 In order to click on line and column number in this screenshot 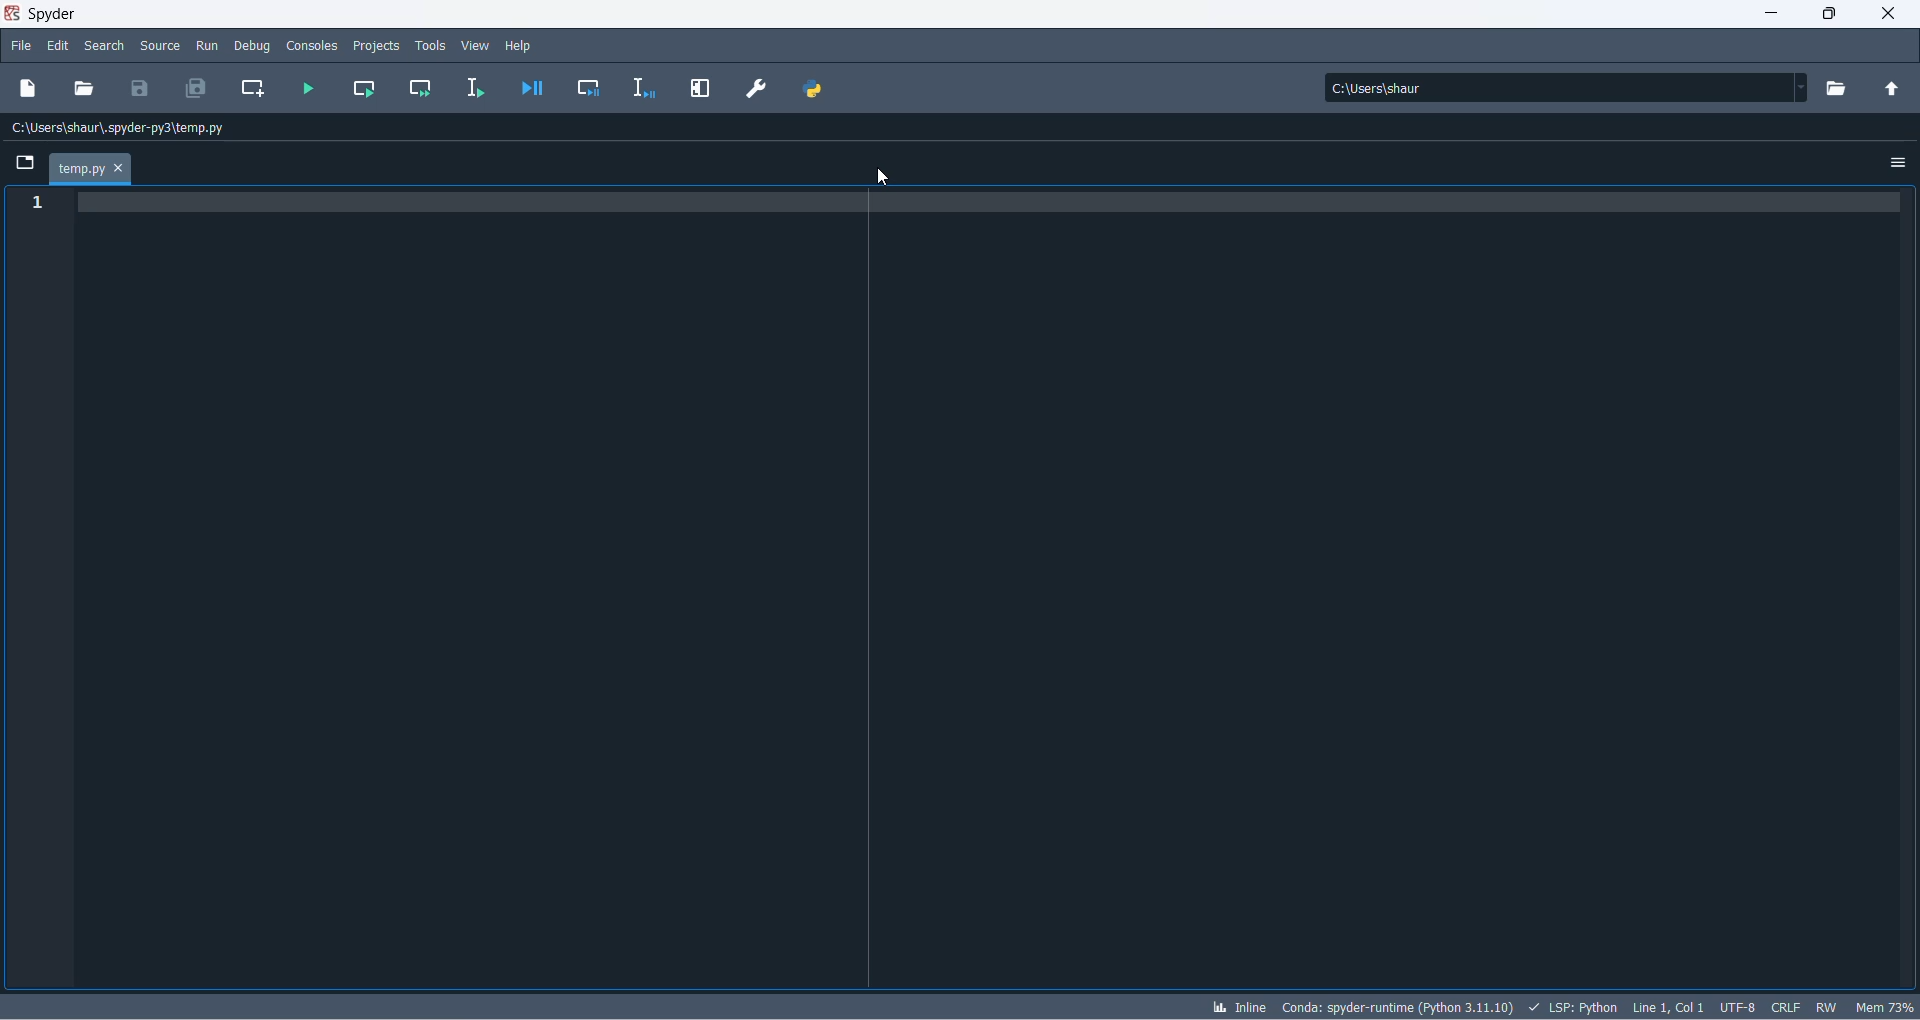, I will do `click(1669, 1004)`.